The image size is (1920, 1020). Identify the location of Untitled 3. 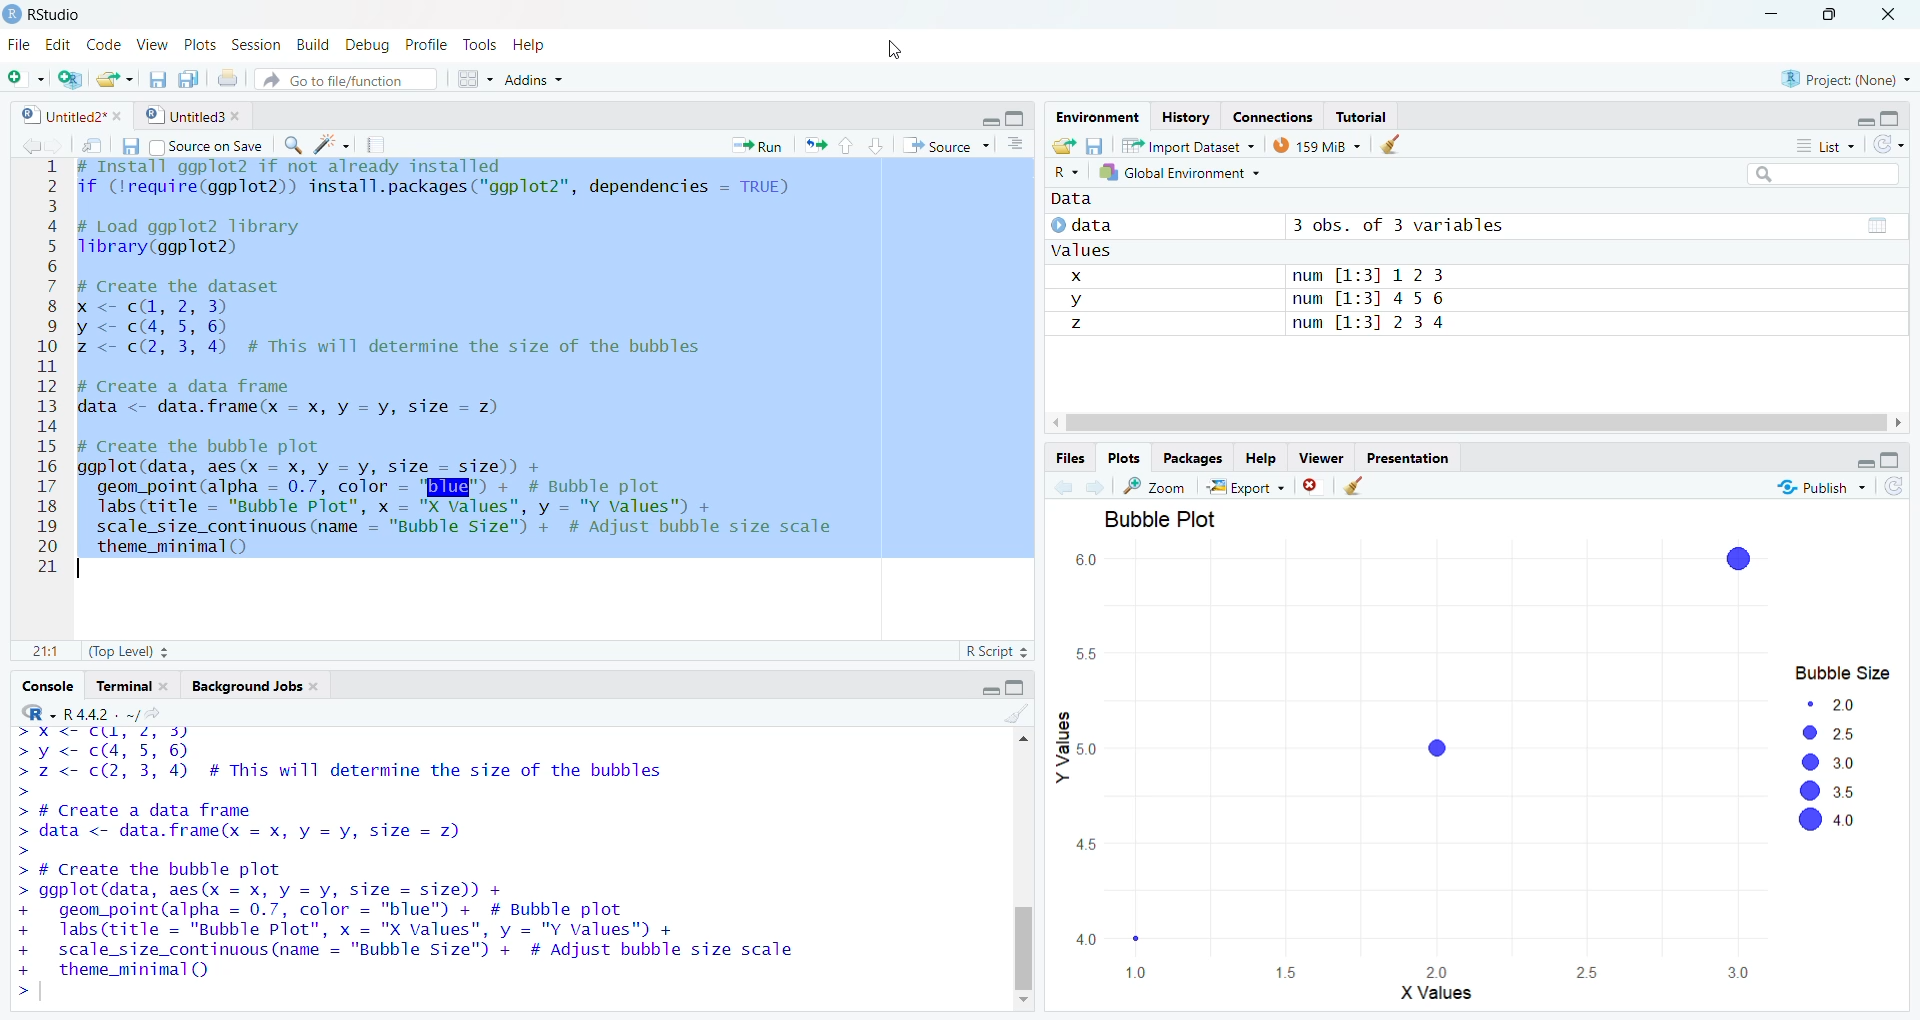
(193, 115).